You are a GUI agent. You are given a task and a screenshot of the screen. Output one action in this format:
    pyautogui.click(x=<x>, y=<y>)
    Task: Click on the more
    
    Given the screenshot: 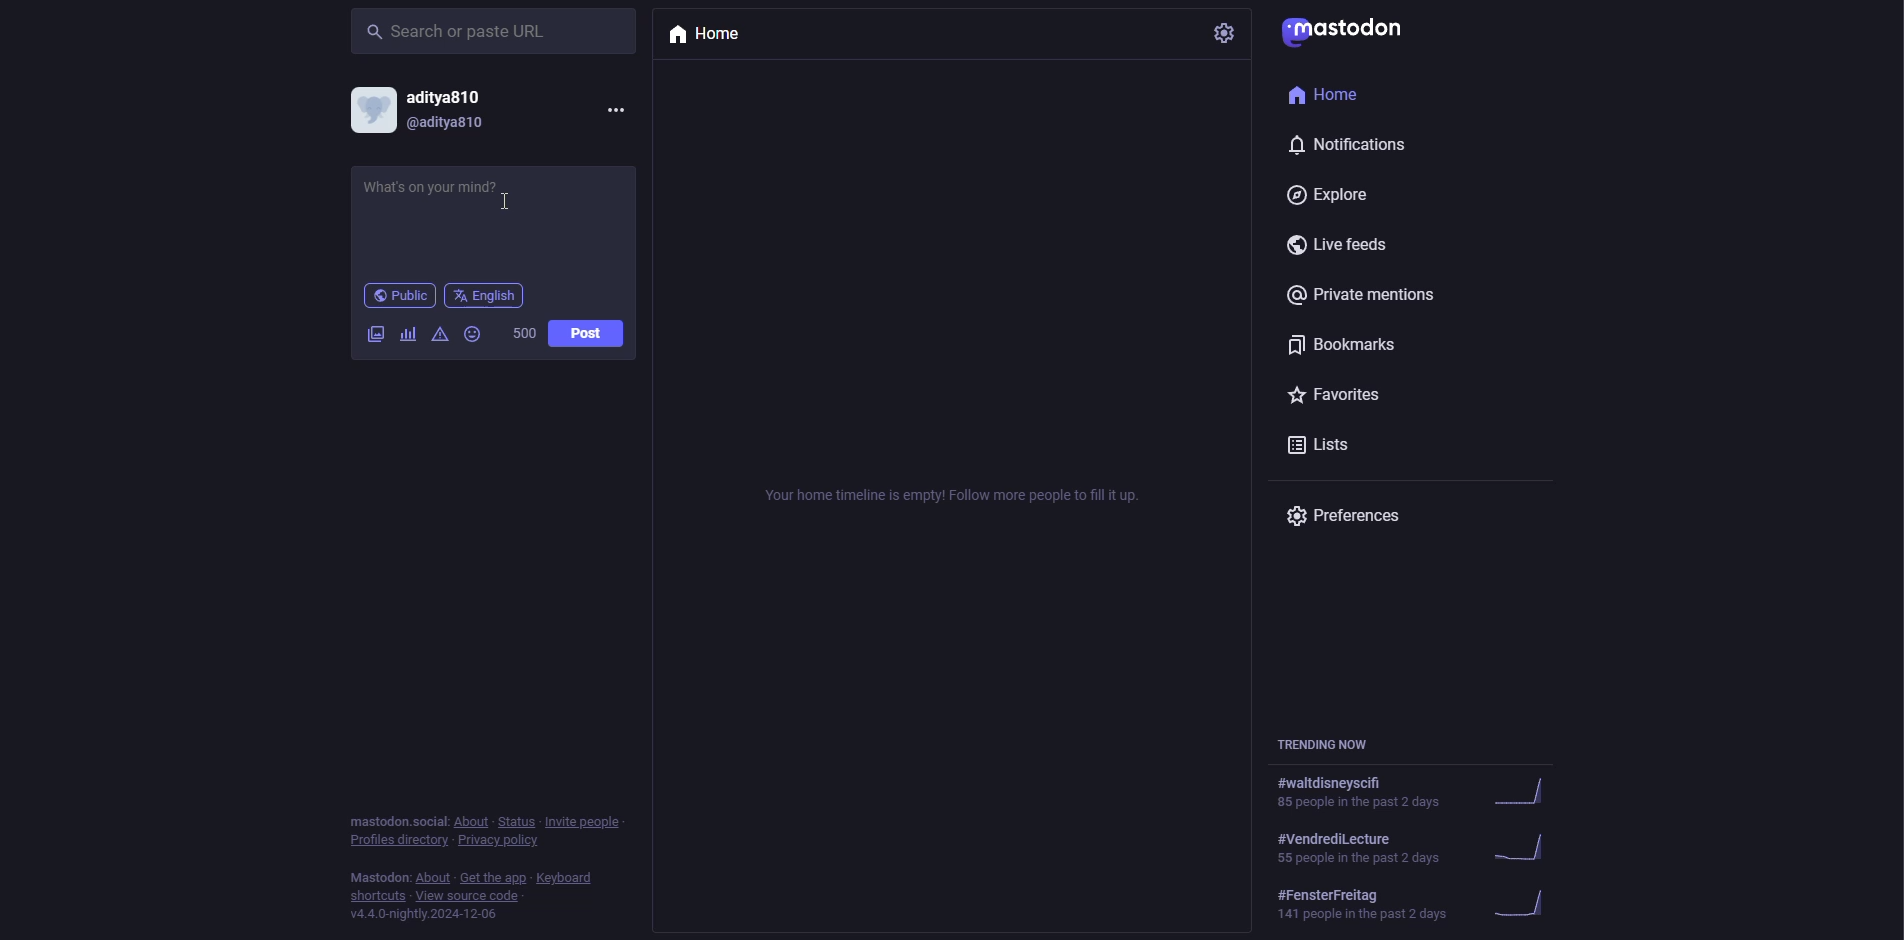 What is the action you would take?
    pyautogui.click(x=615, y=108)
    